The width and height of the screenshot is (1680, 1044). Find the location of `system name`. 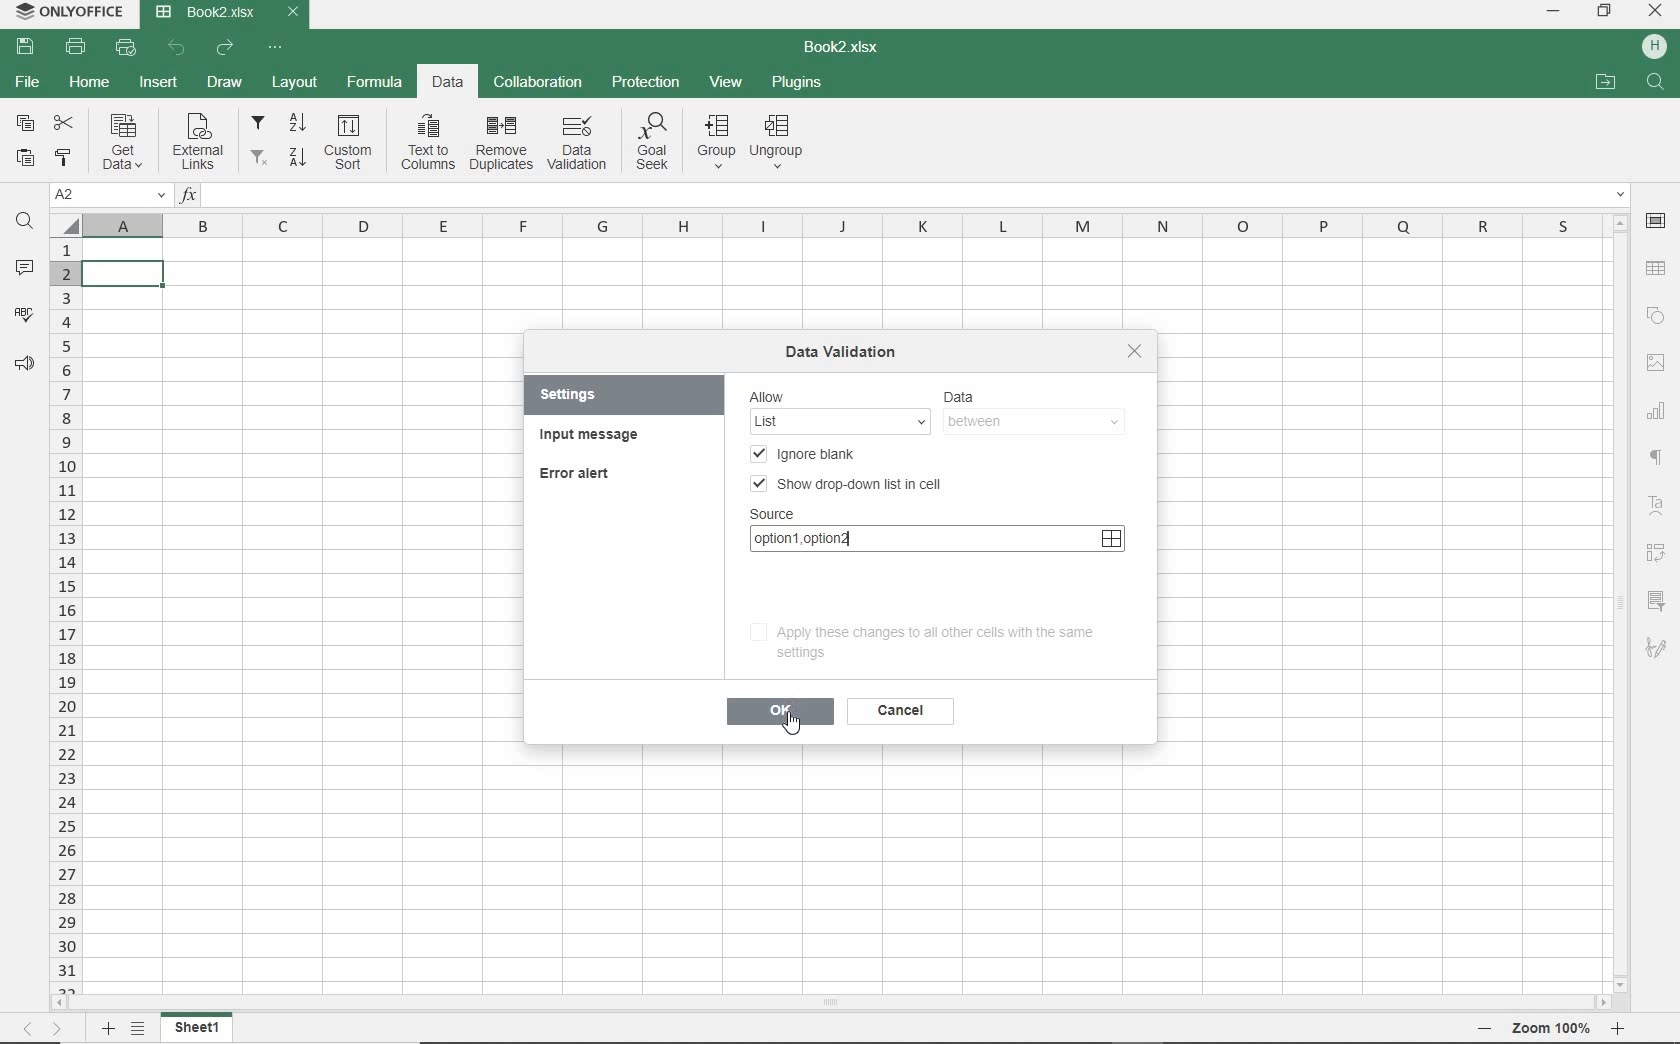

system name is located at coordinates (70, 13).